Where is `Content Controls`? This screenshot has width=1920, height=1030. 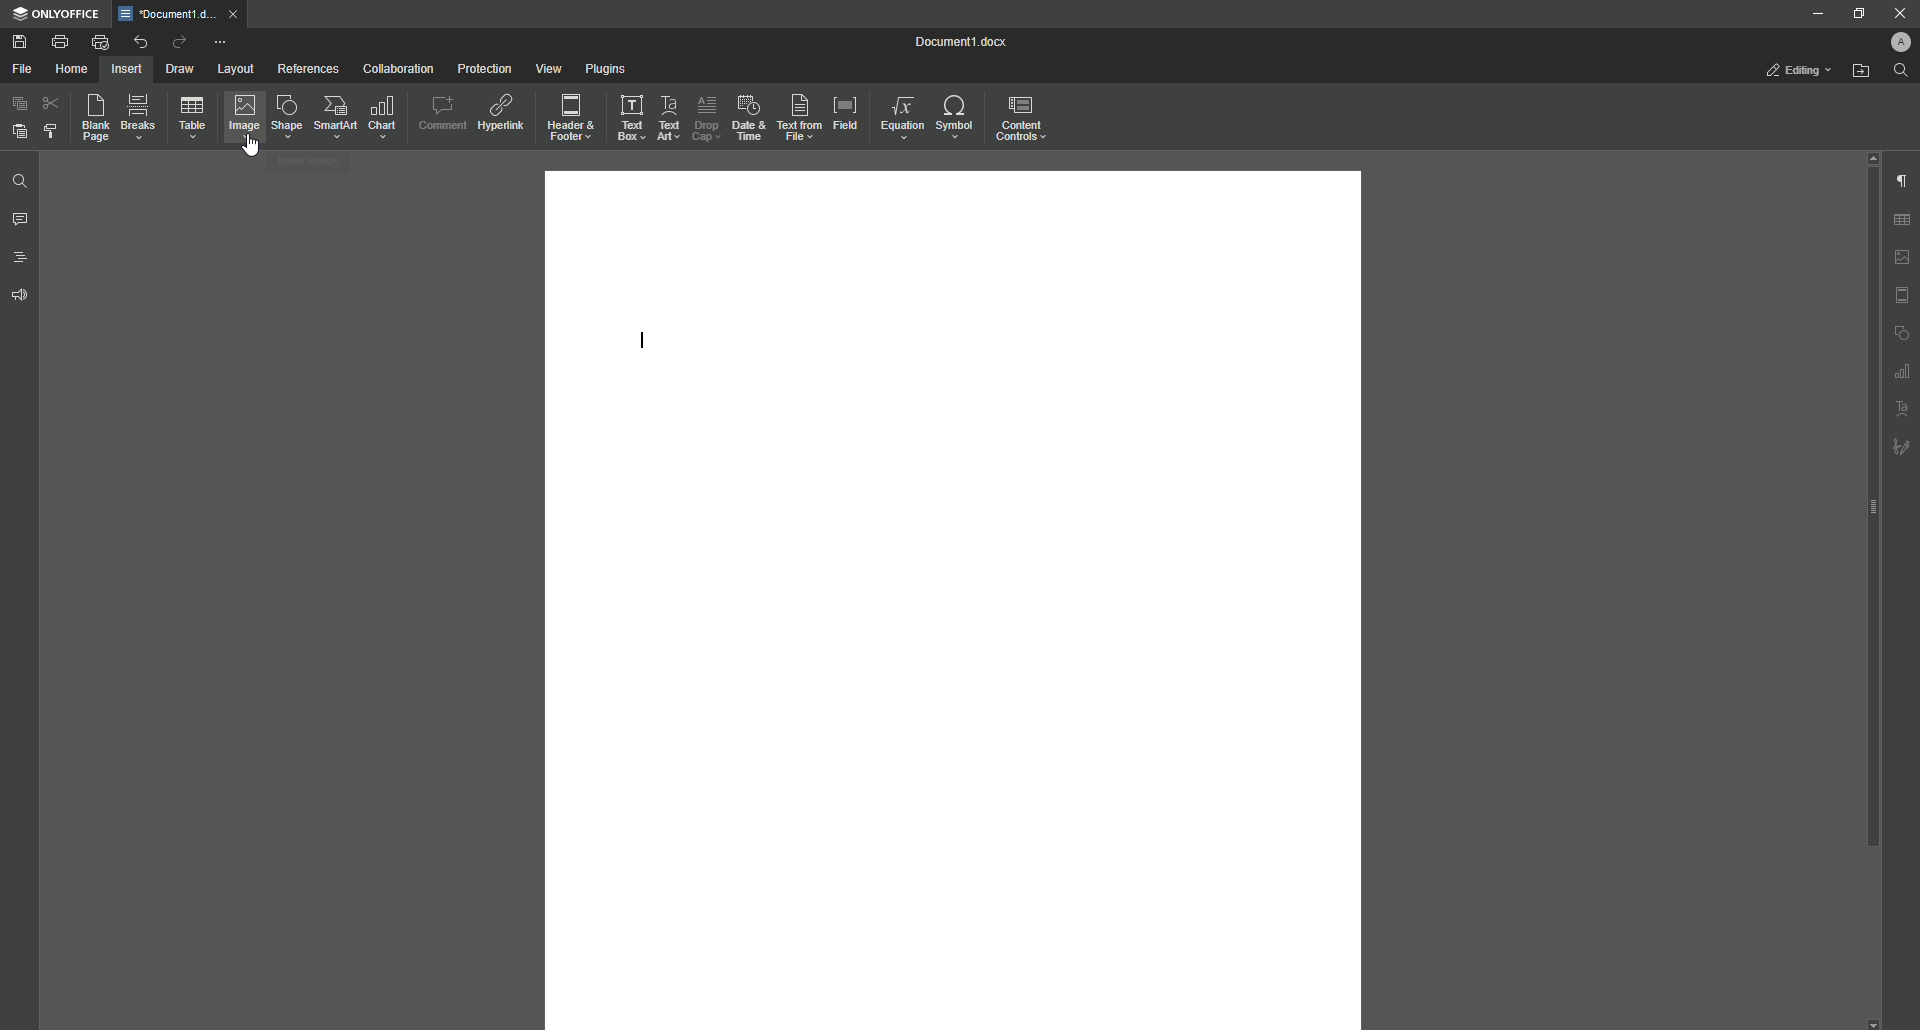 Content Controls is located at coordinates (1022, 117).